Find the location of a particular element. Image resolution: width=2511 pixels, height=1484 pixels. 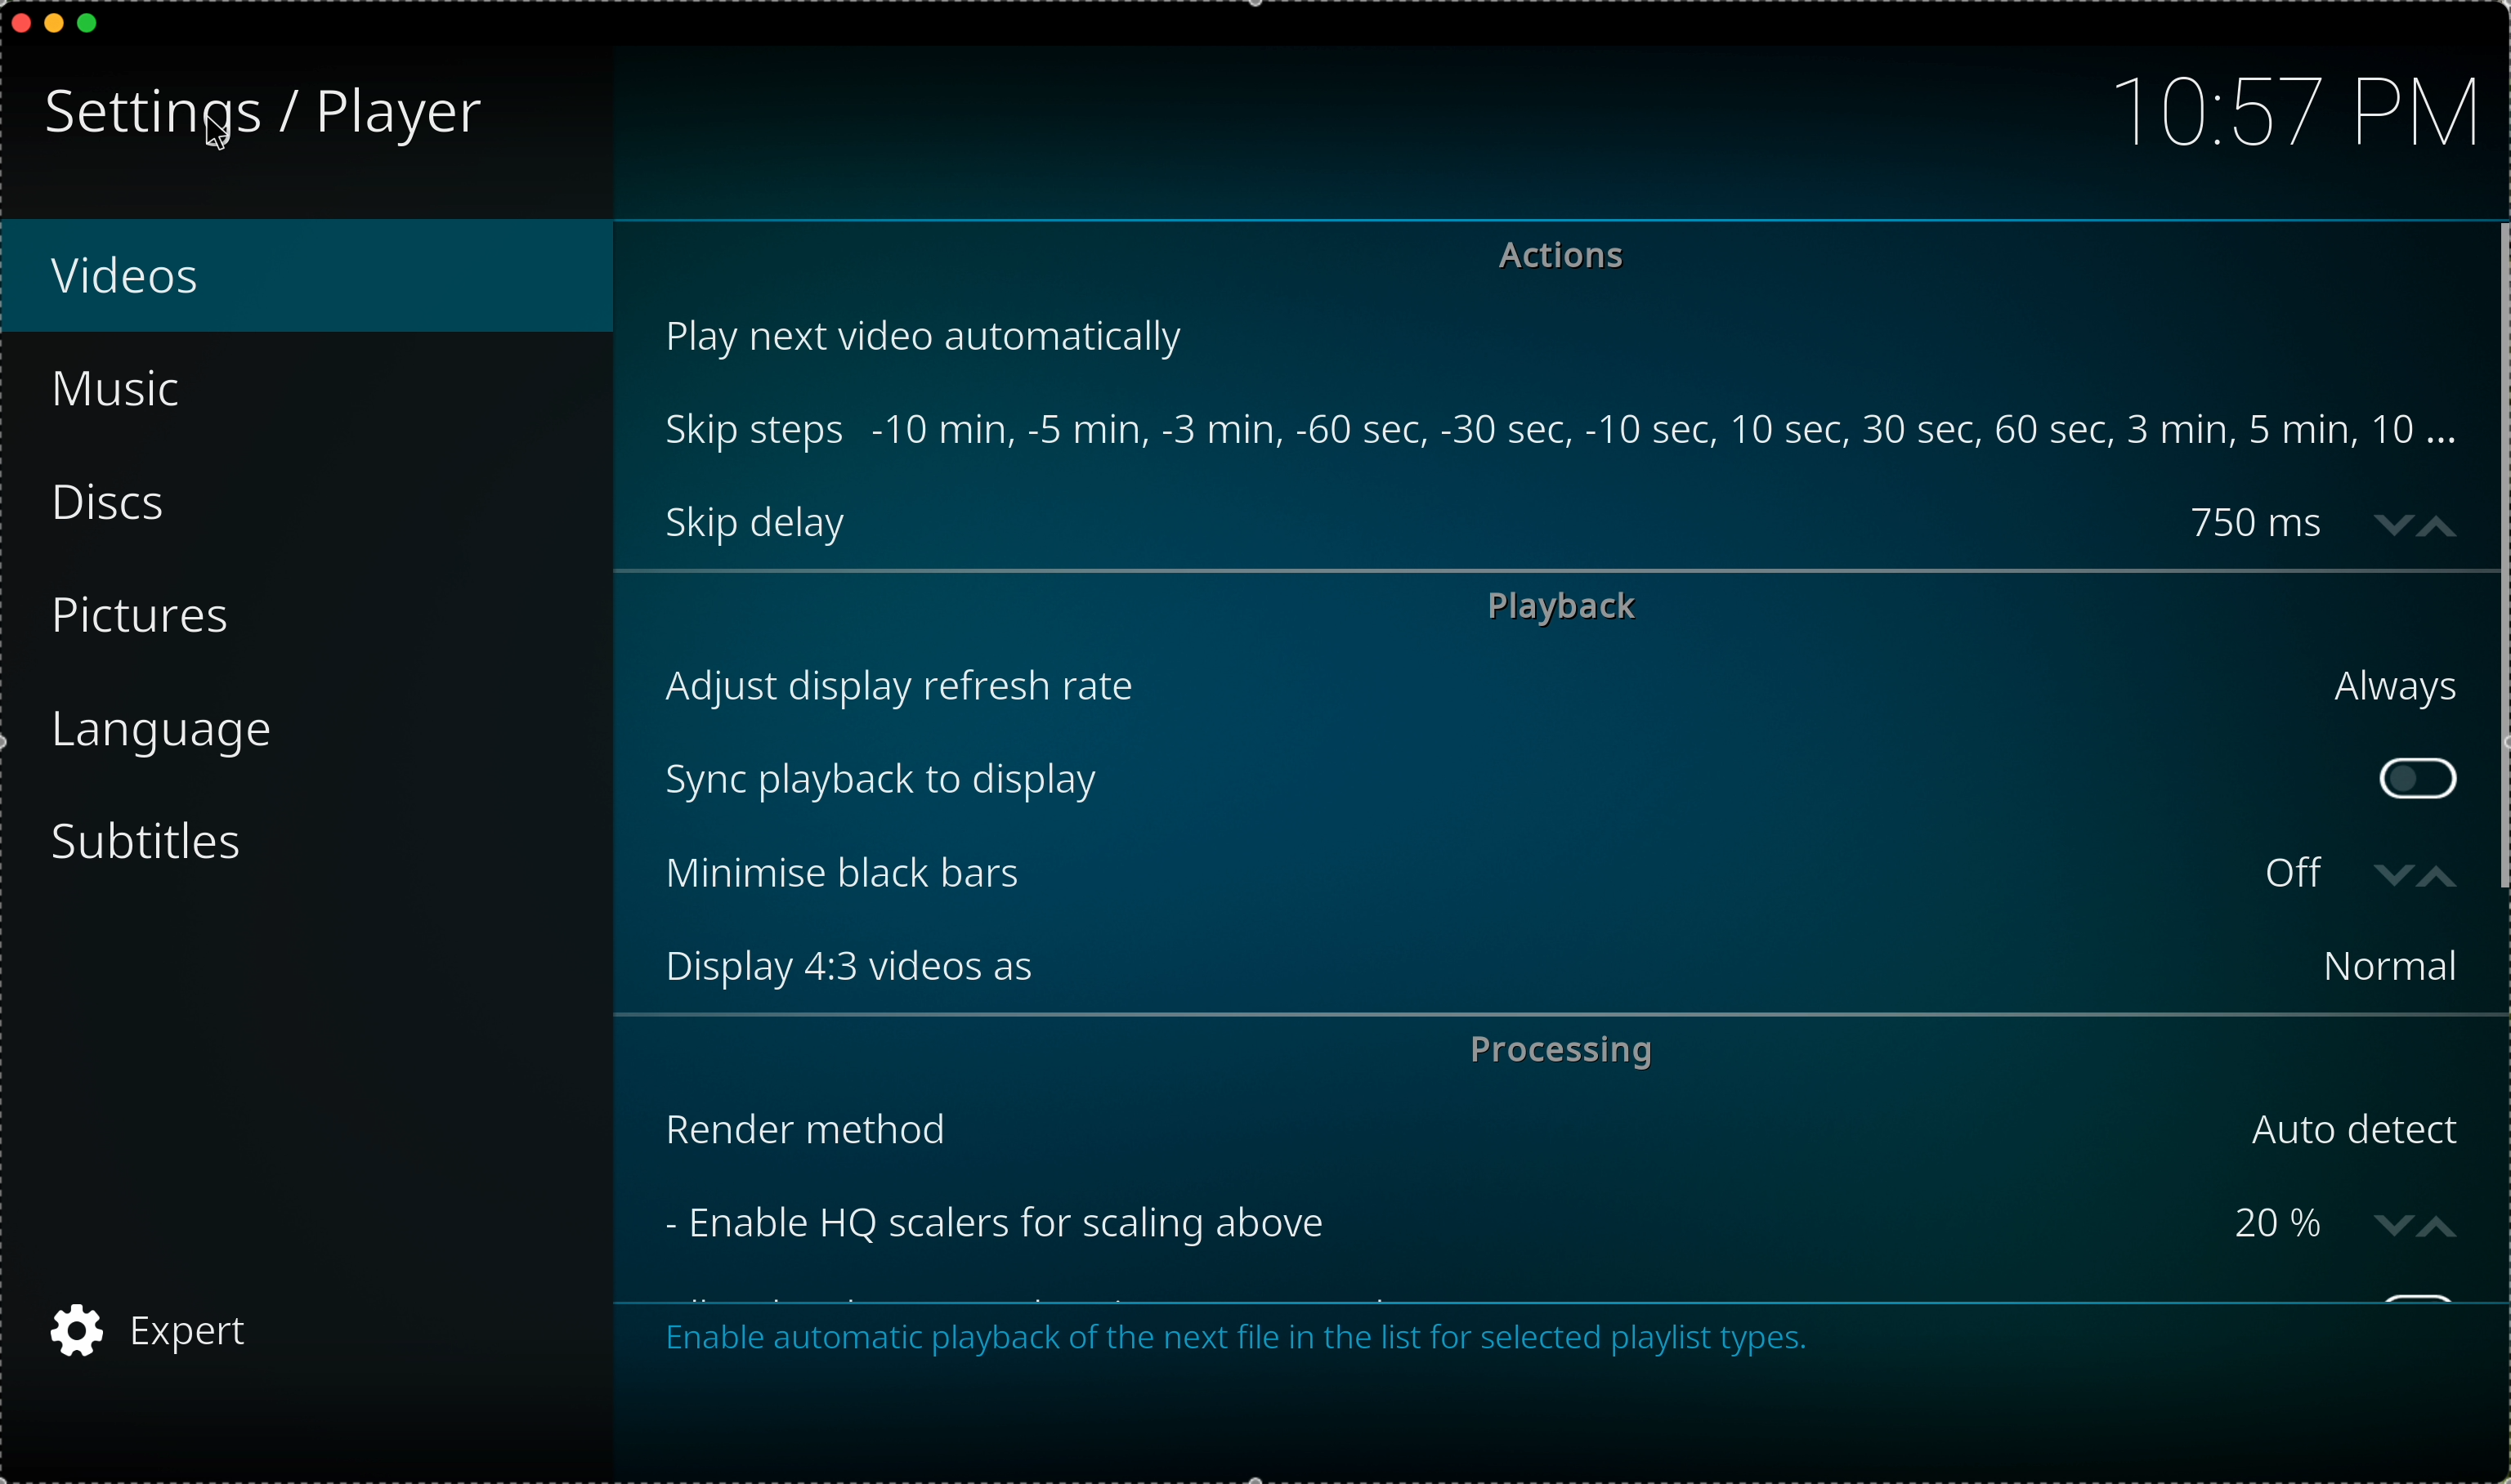

actions is located at coordinates (1569, 260).